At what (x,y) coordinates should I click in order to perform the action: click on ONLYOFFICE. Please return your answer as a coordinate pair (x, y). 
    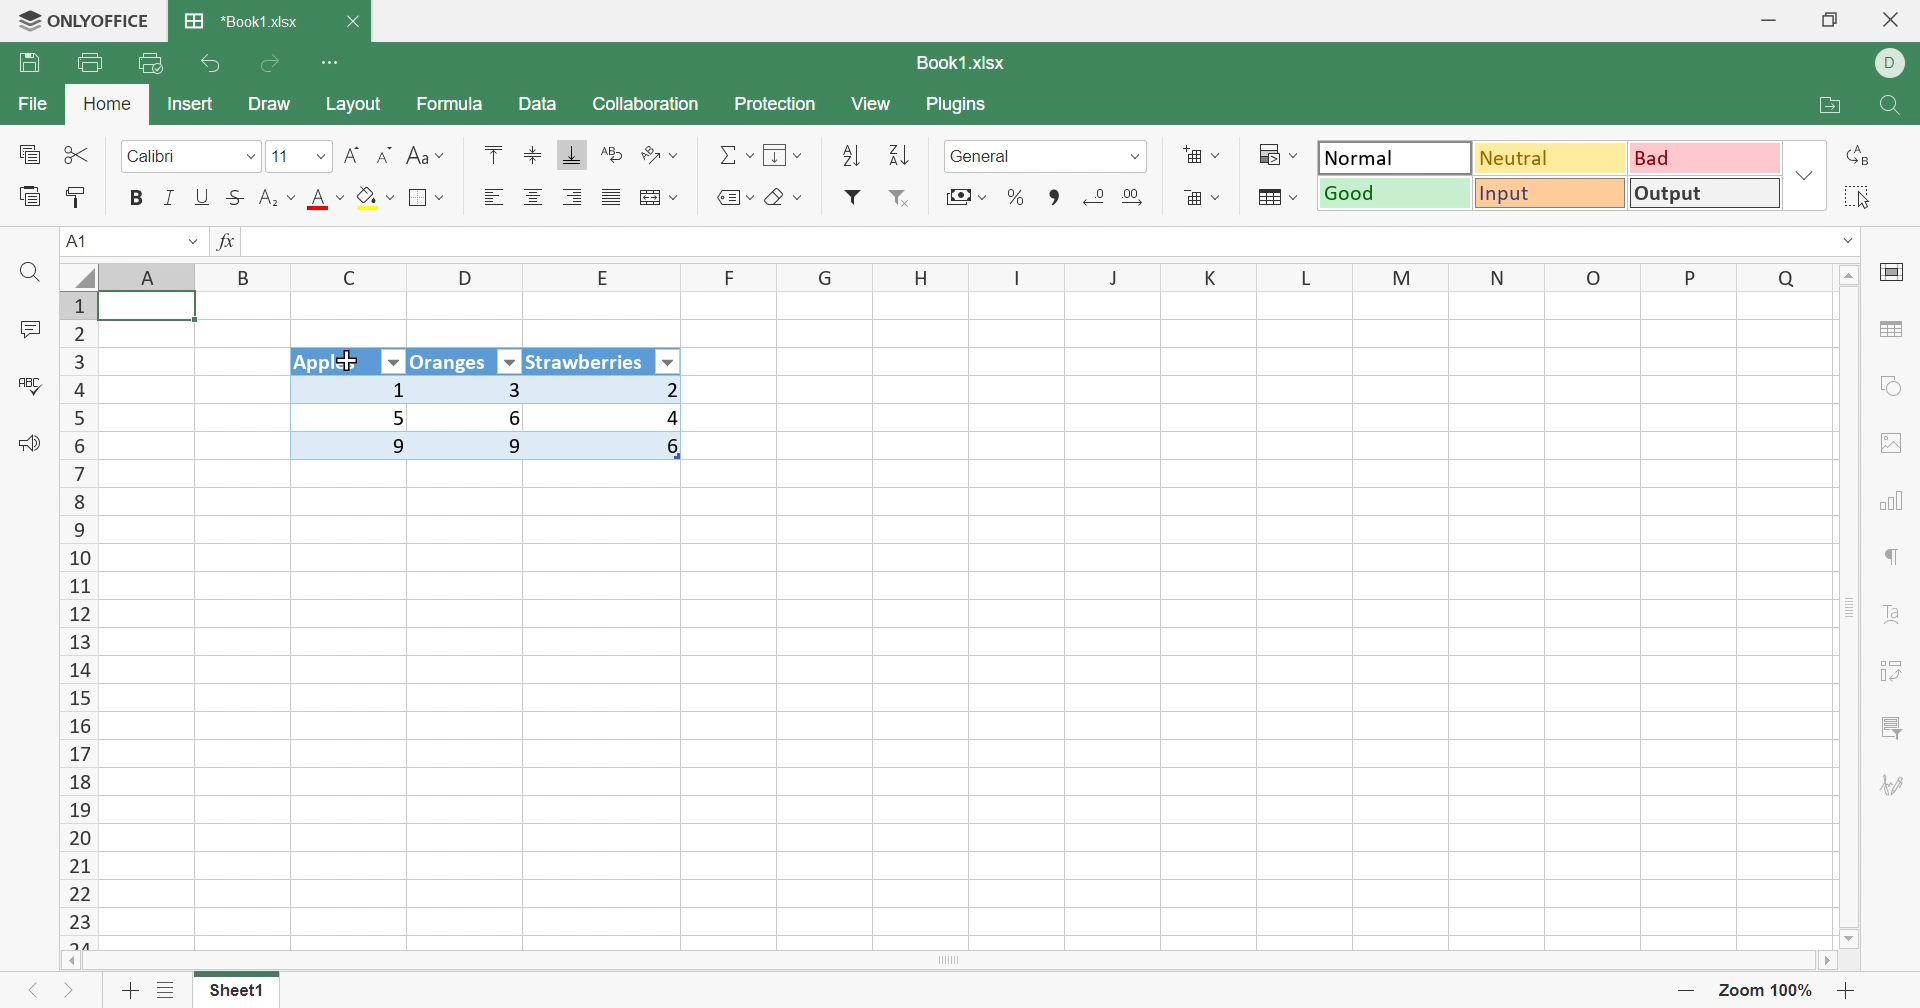
    Looking at the image, I should click on (83, 22).